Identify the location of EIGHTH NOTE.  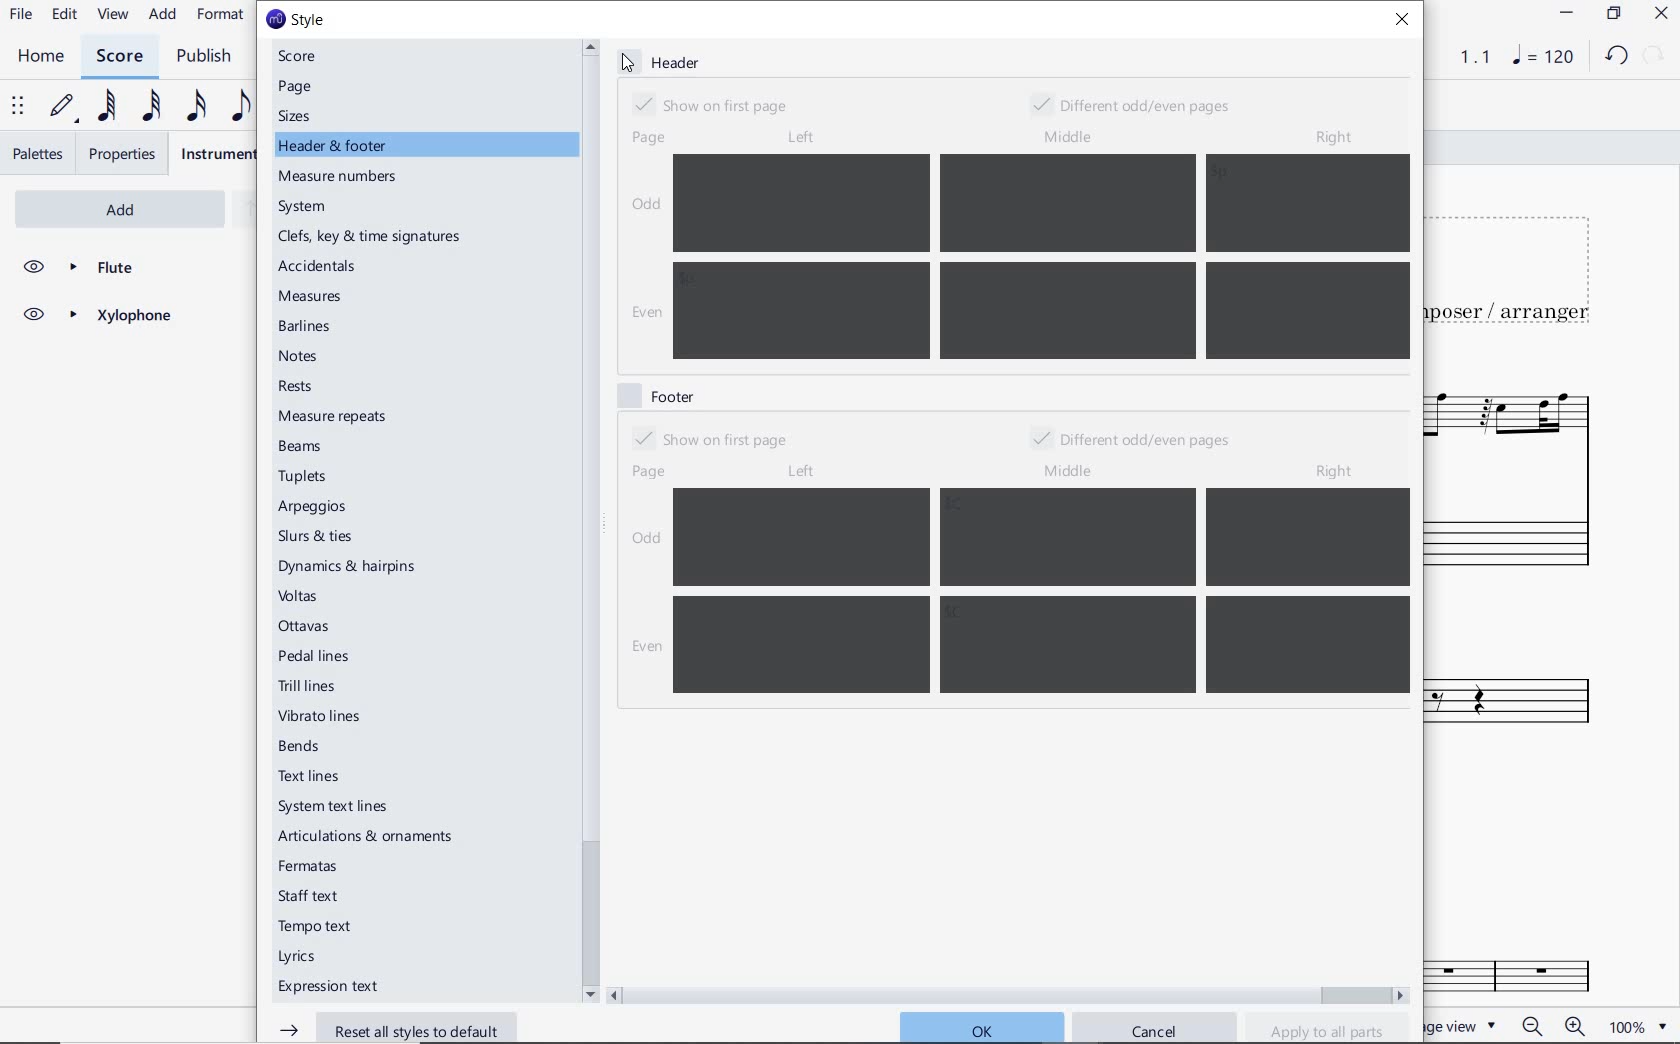
(241, 105).